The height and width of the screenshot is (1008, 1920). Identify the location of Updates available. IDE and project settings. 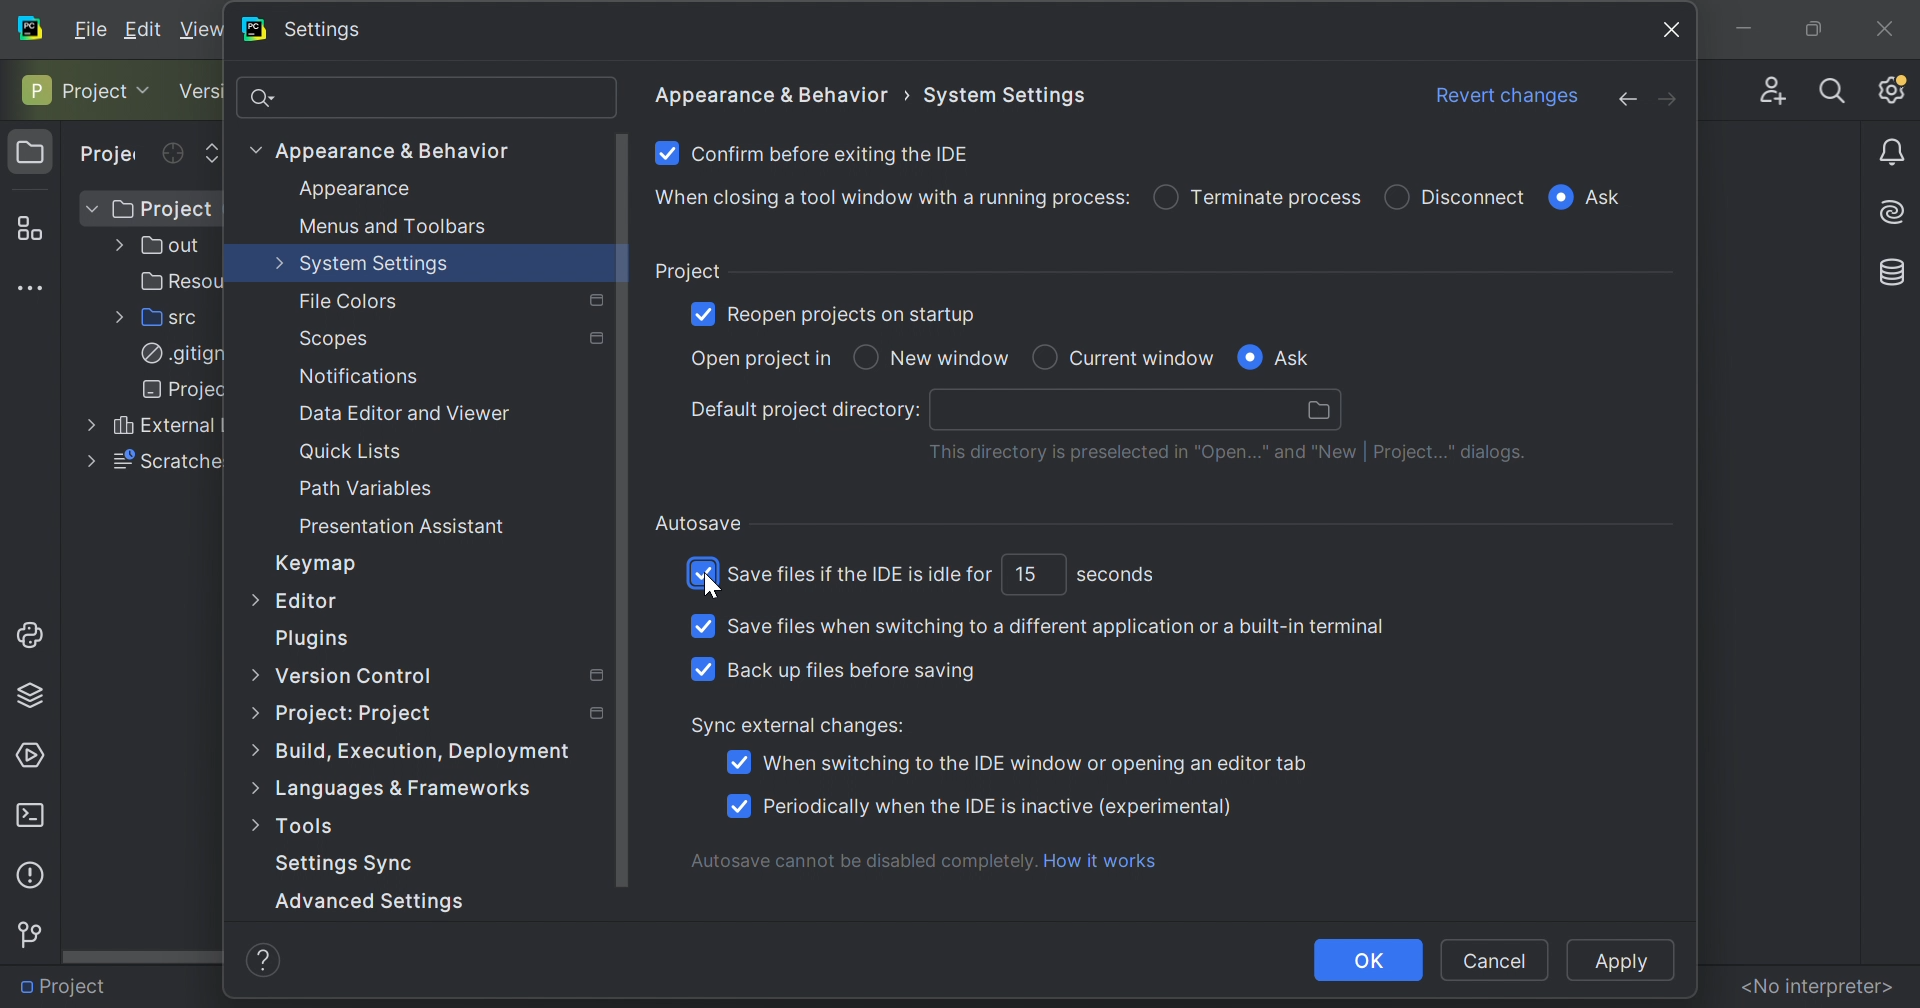
(1892, 89).